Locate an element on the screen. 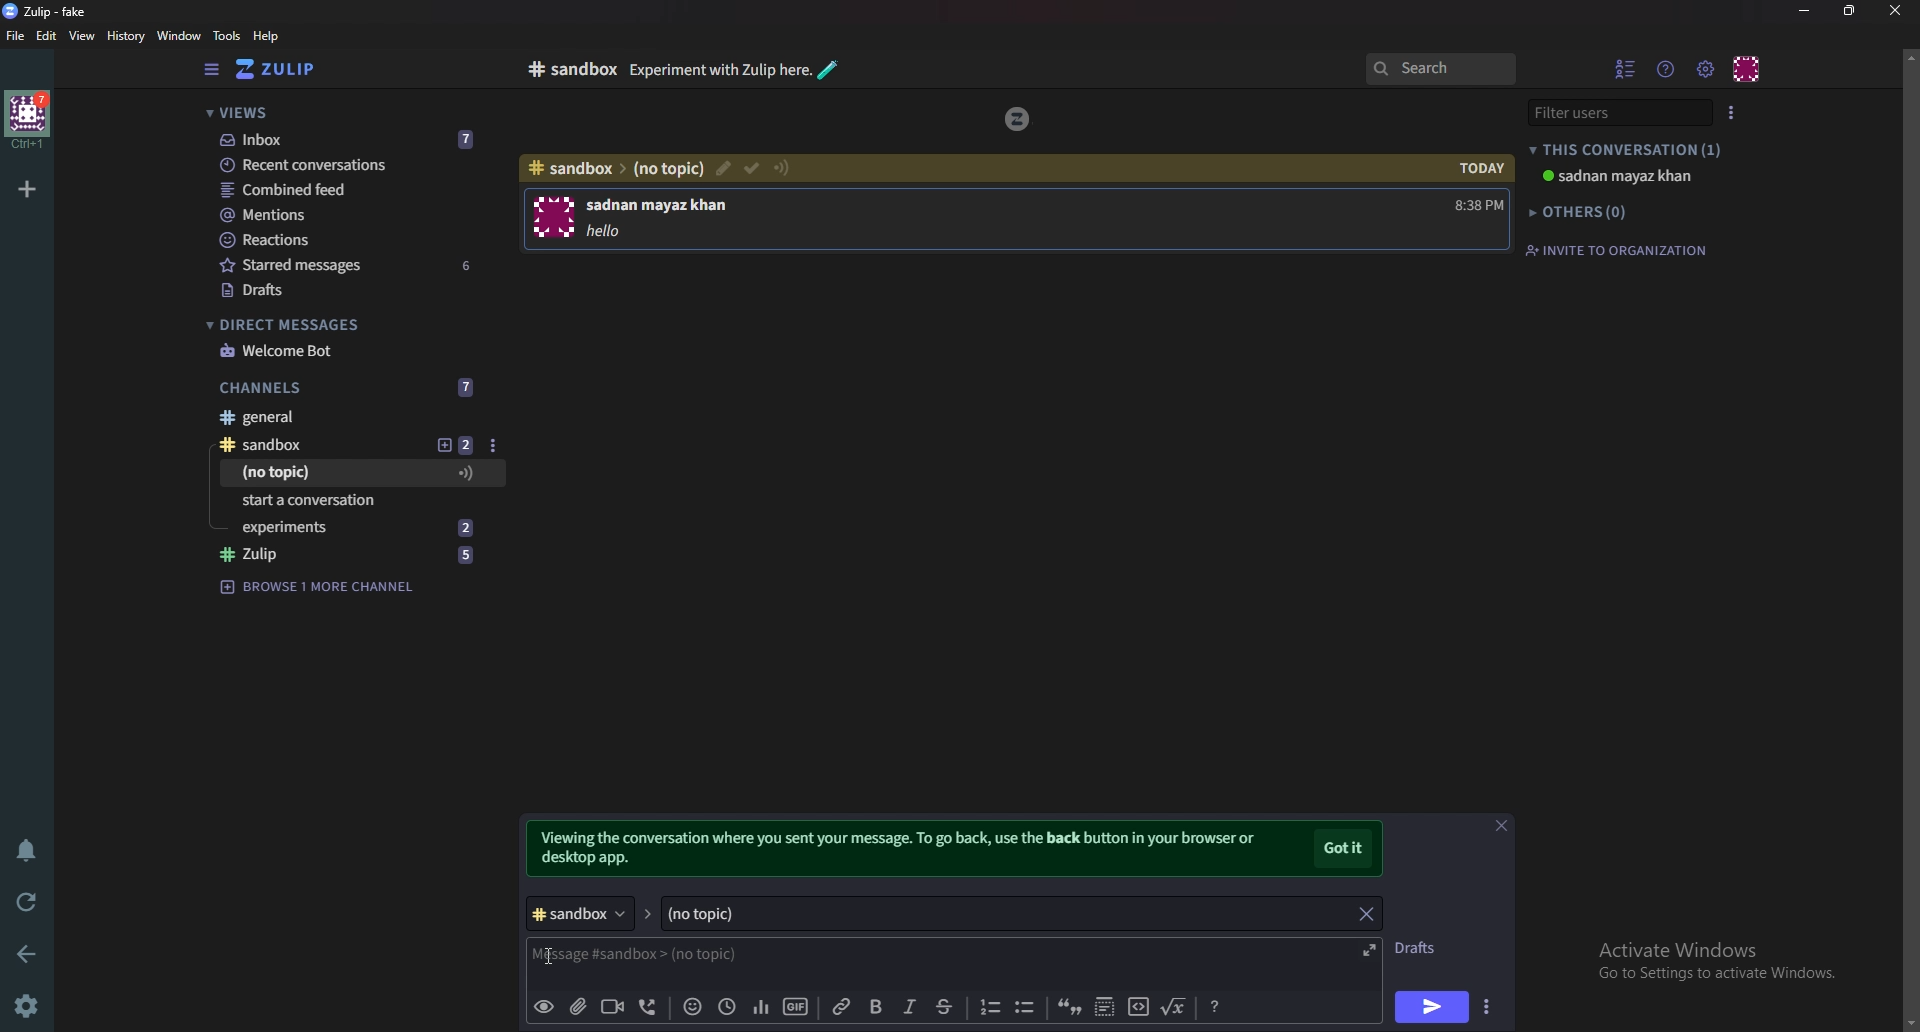 The width and height of the screenshot is (1920, 1032). Start a conversation is located at coordinates (356, 503).